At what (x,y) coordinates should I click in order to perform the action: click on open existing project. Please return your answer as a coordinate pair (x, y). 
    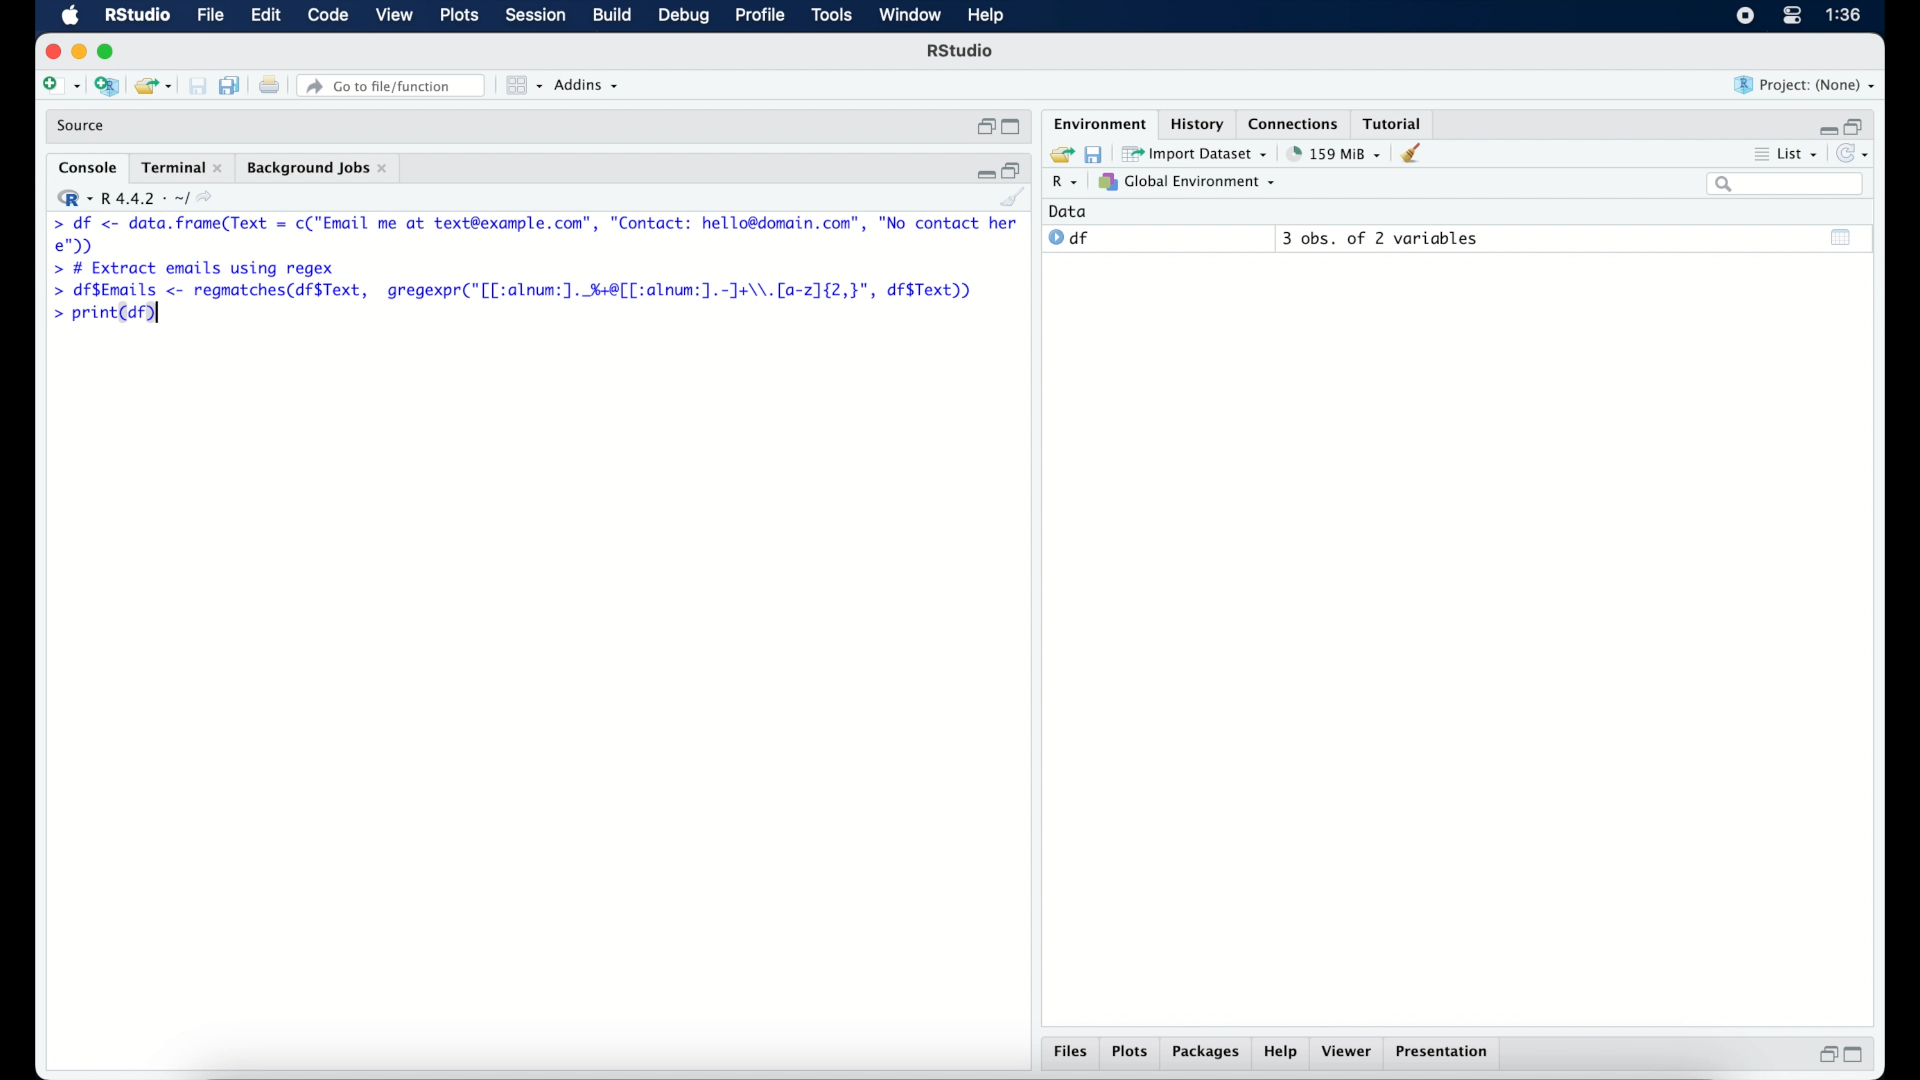
    Looking at the image, I should click on (152, 85).